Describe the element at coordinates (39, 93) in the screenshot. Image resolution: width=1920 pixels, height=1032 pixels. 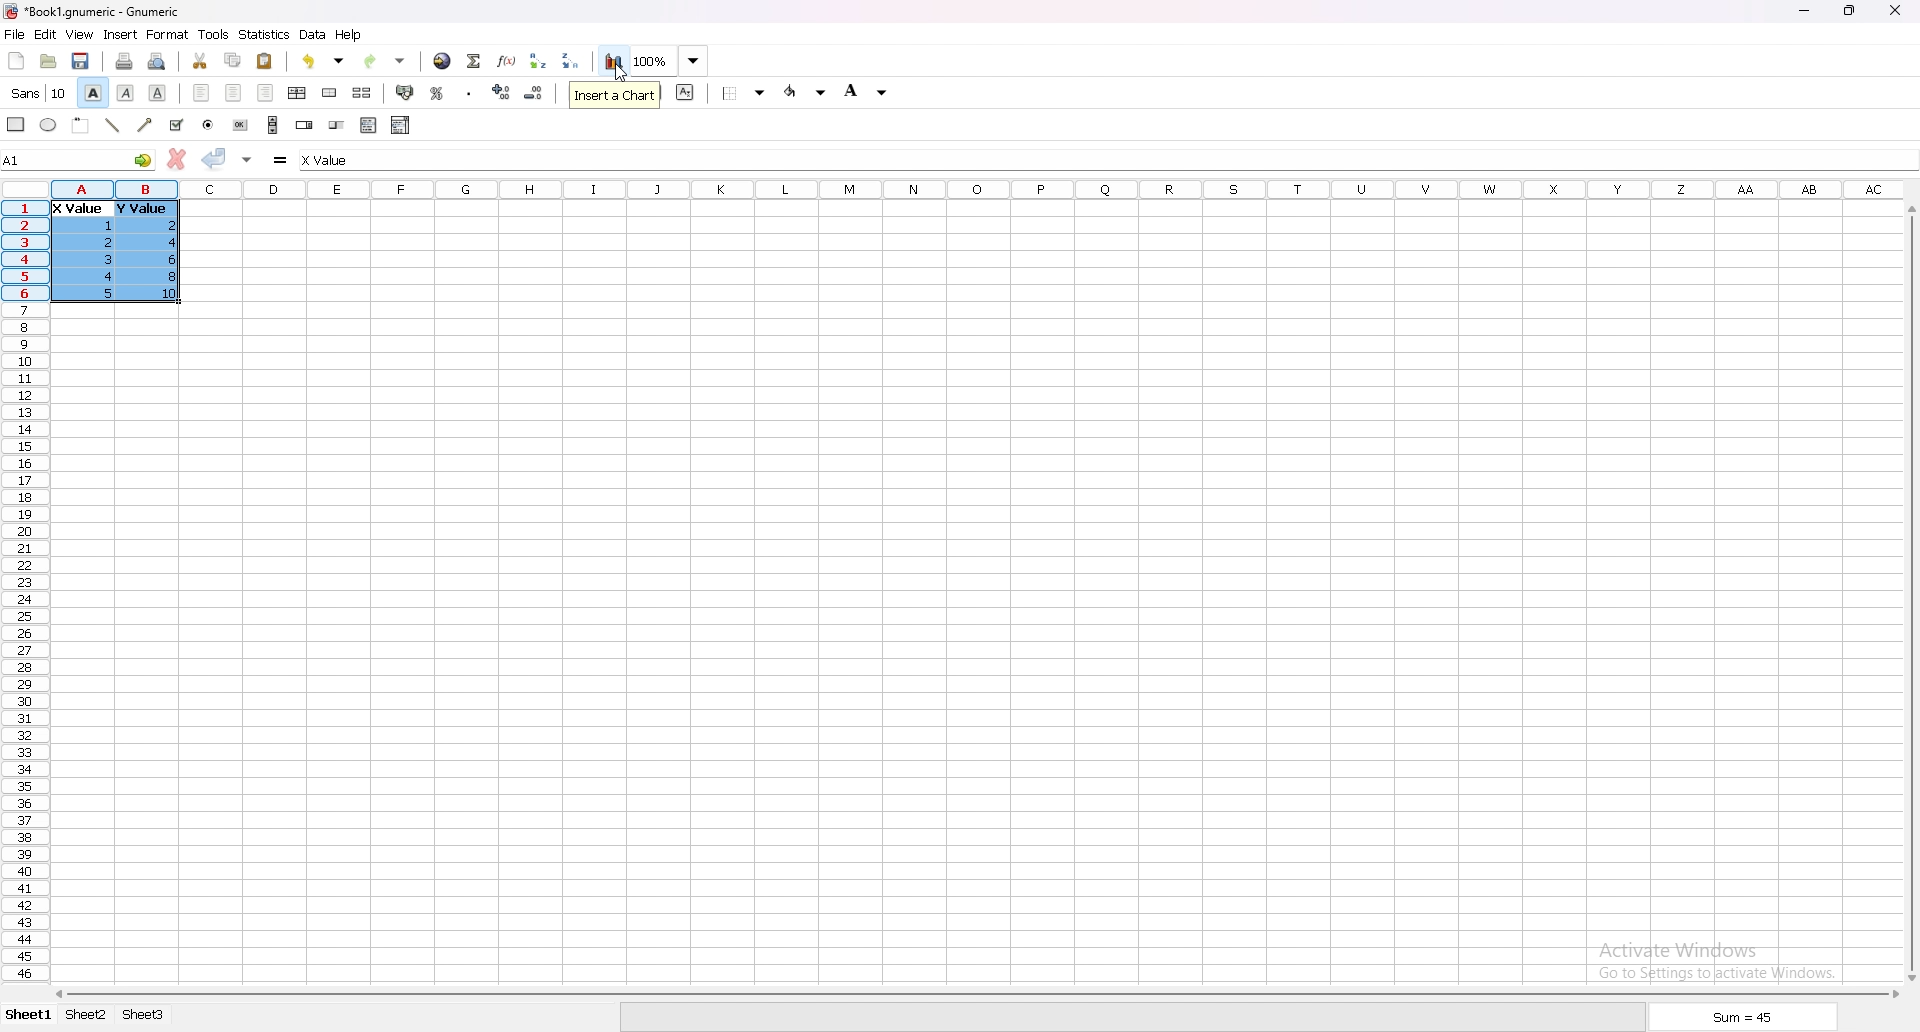
I see `font` at that location.